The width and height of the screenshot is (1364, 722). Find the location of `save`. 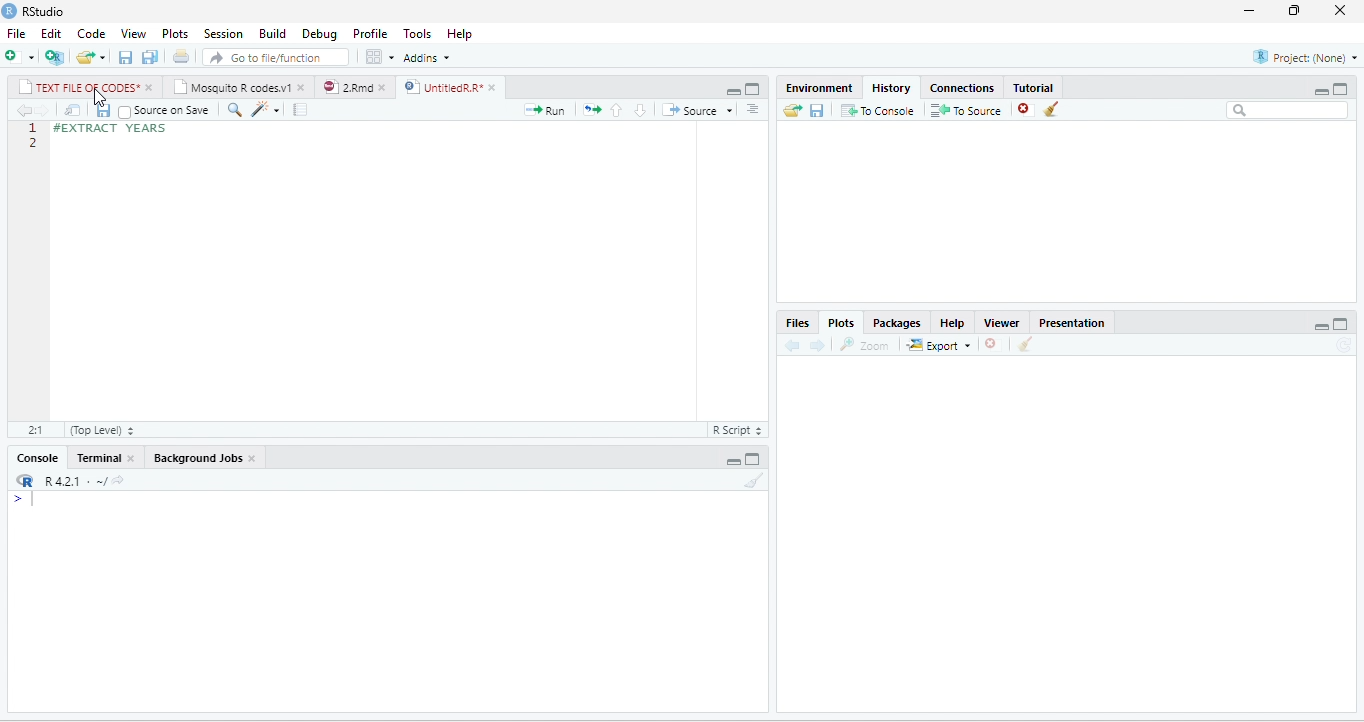

save is located at coordinates (817, 110).